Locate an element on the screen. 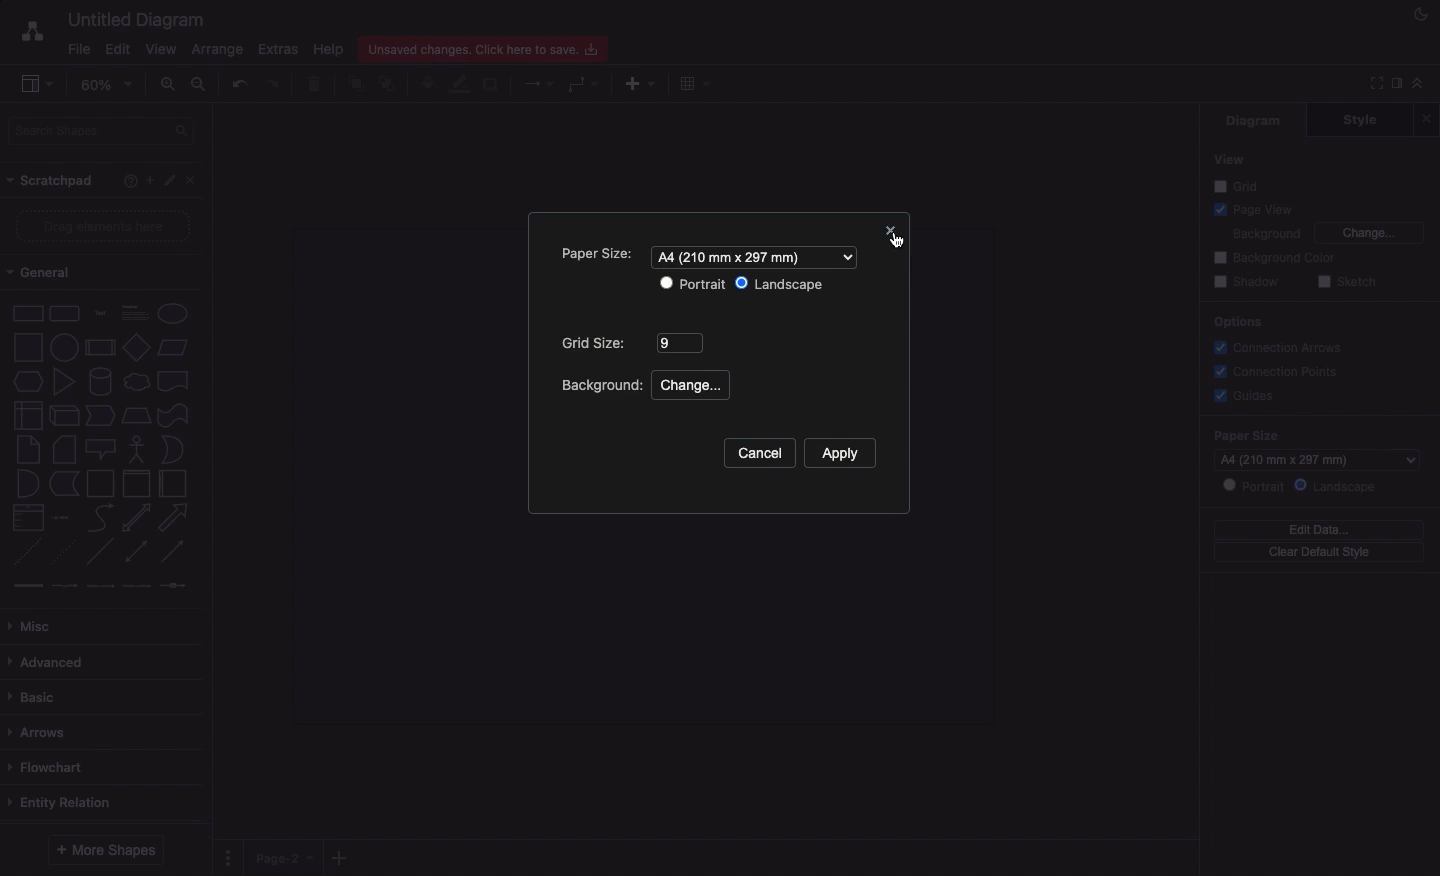 The width and height of the screenshot is (1440, 876). Arrange is located at coordinates (213, 50).